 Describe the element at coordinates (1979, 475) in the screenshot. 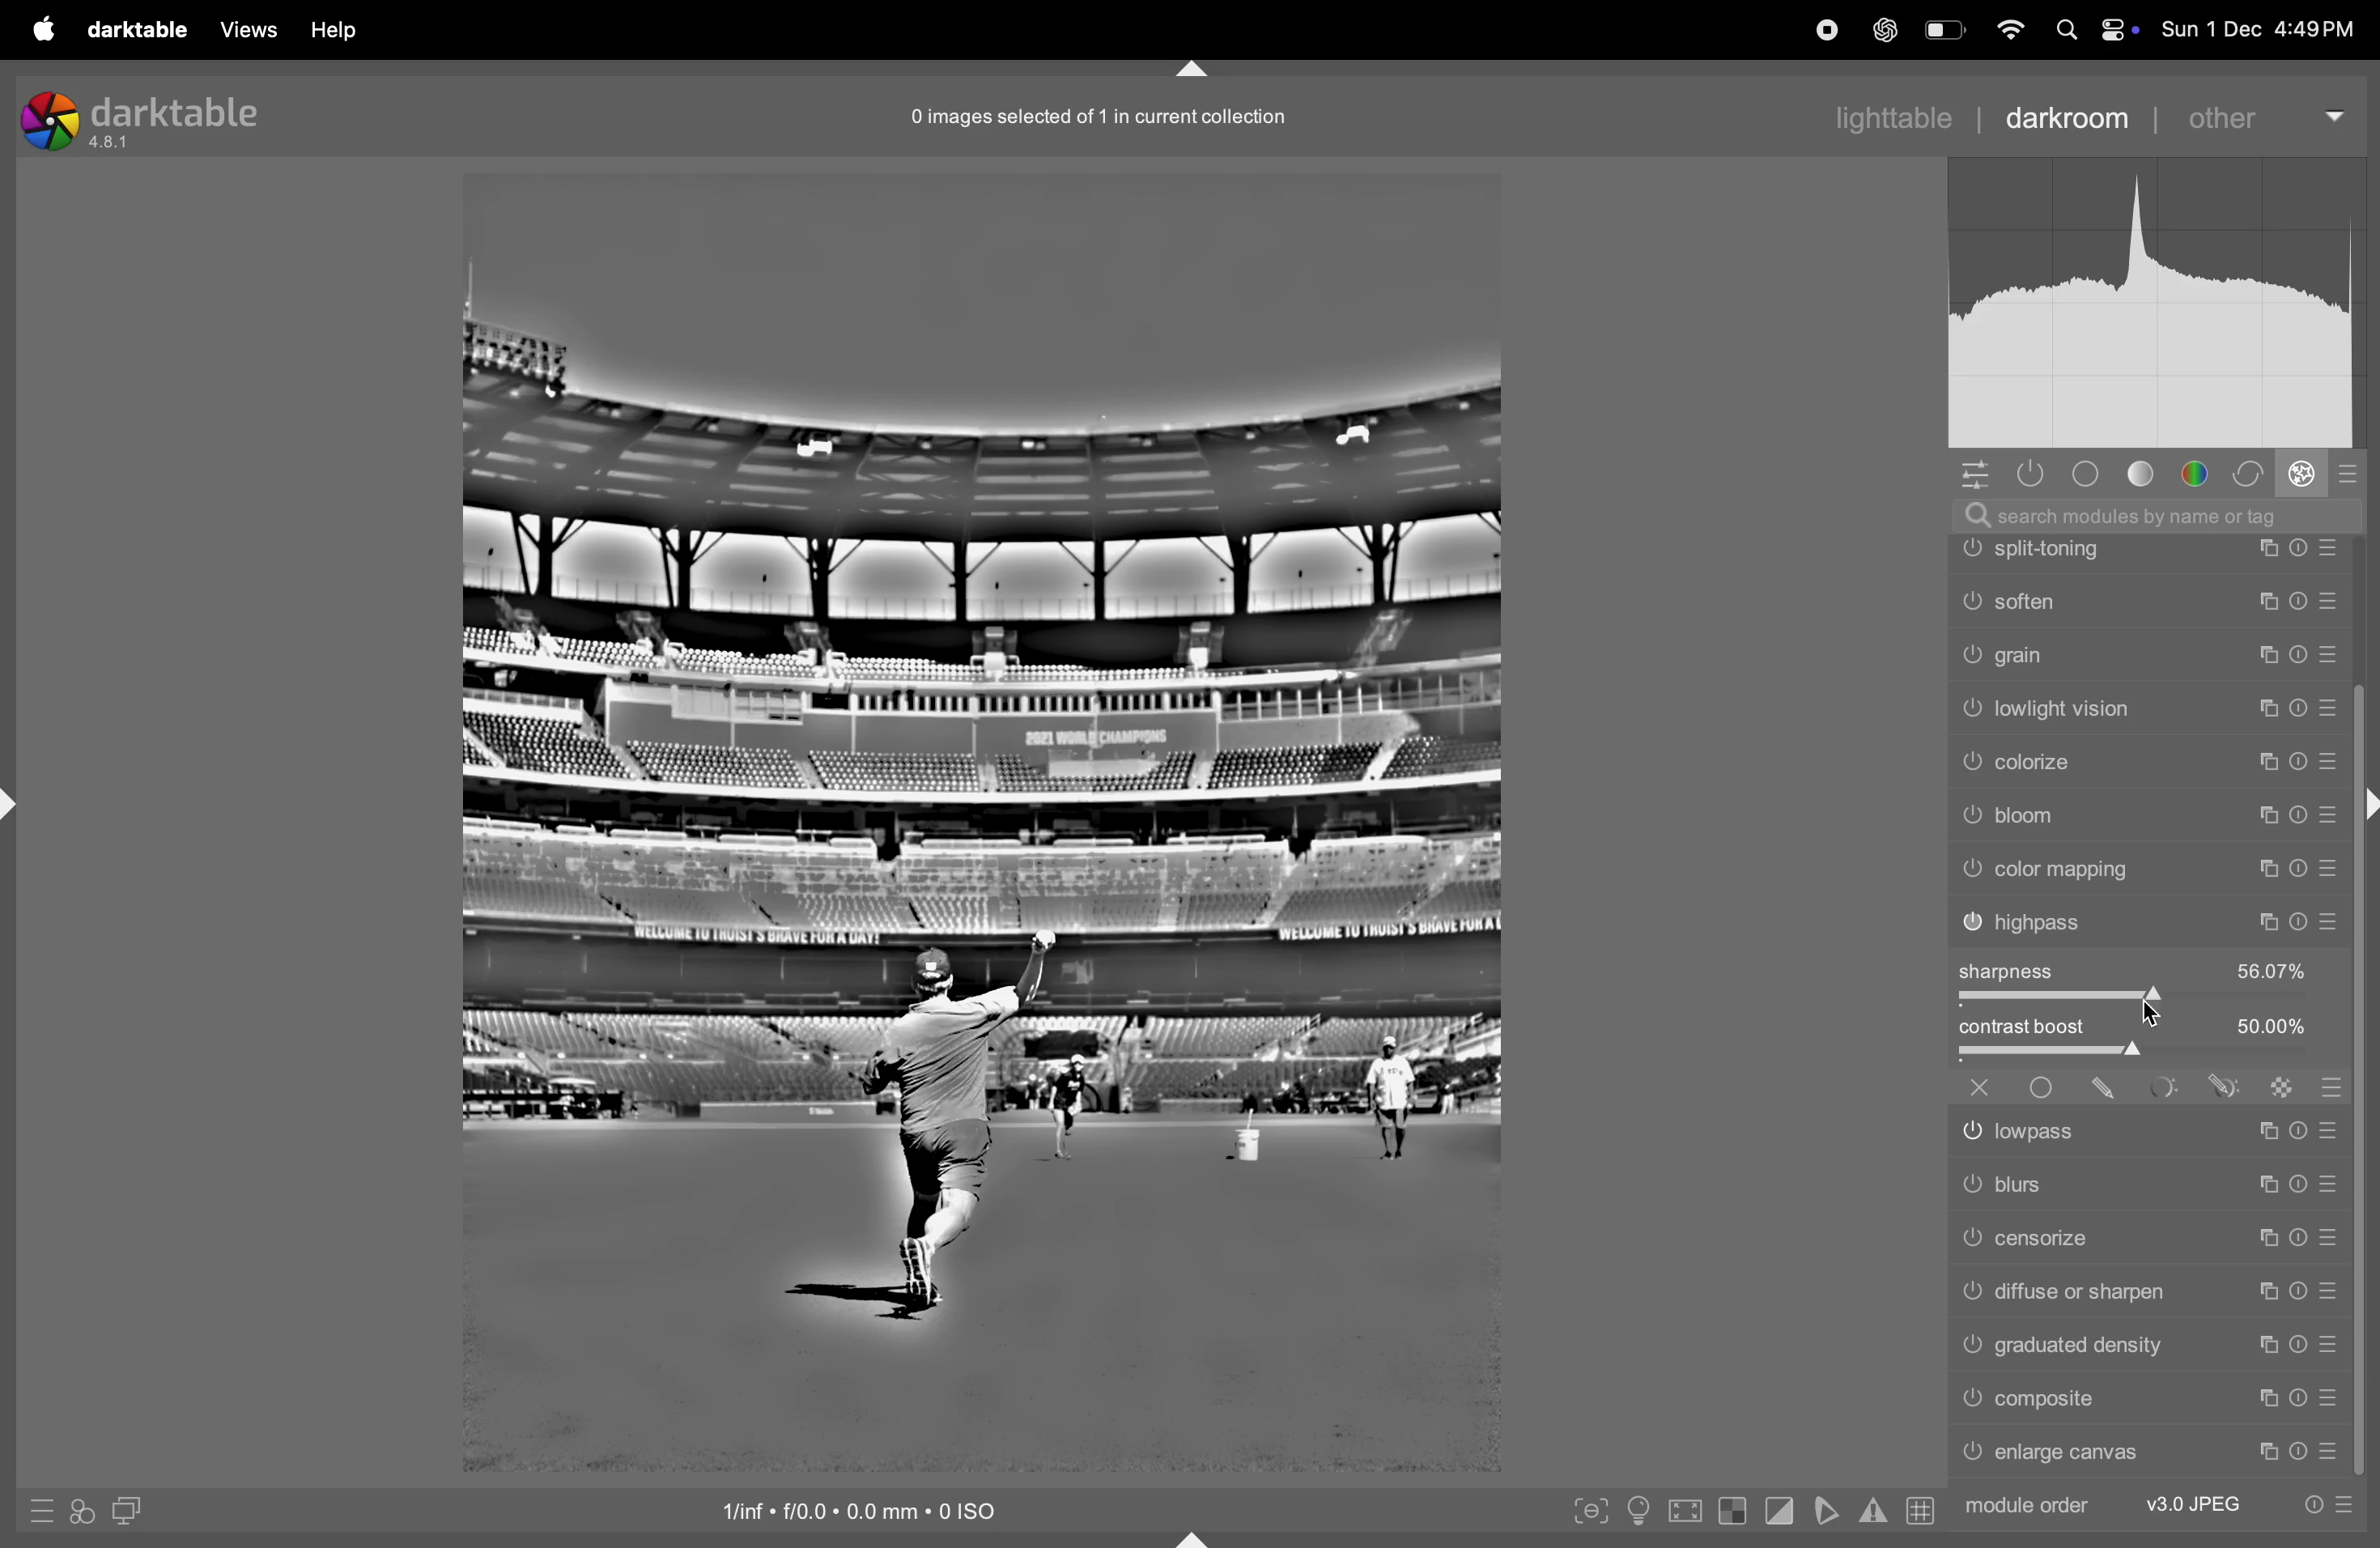

I see `options` at that location.